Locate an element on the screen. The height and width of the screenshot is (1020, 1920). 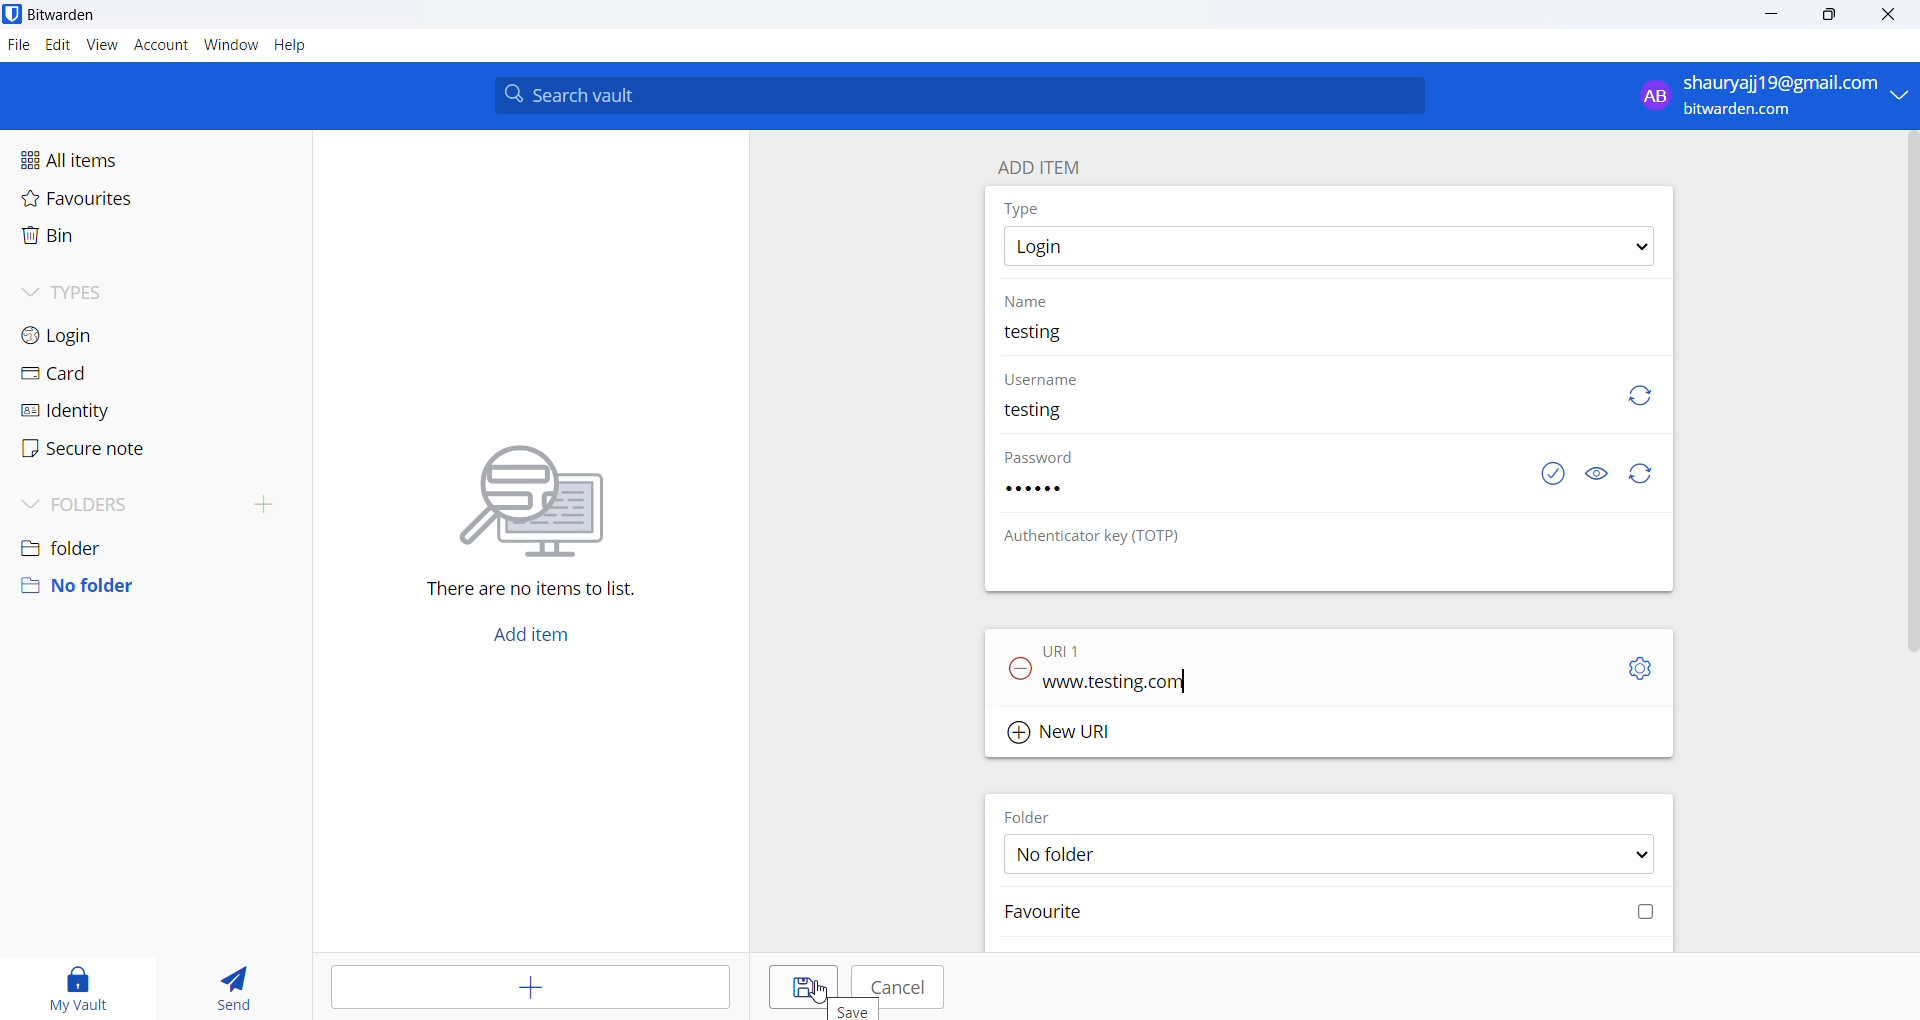
maximize is located at coordinates (1832, 16).